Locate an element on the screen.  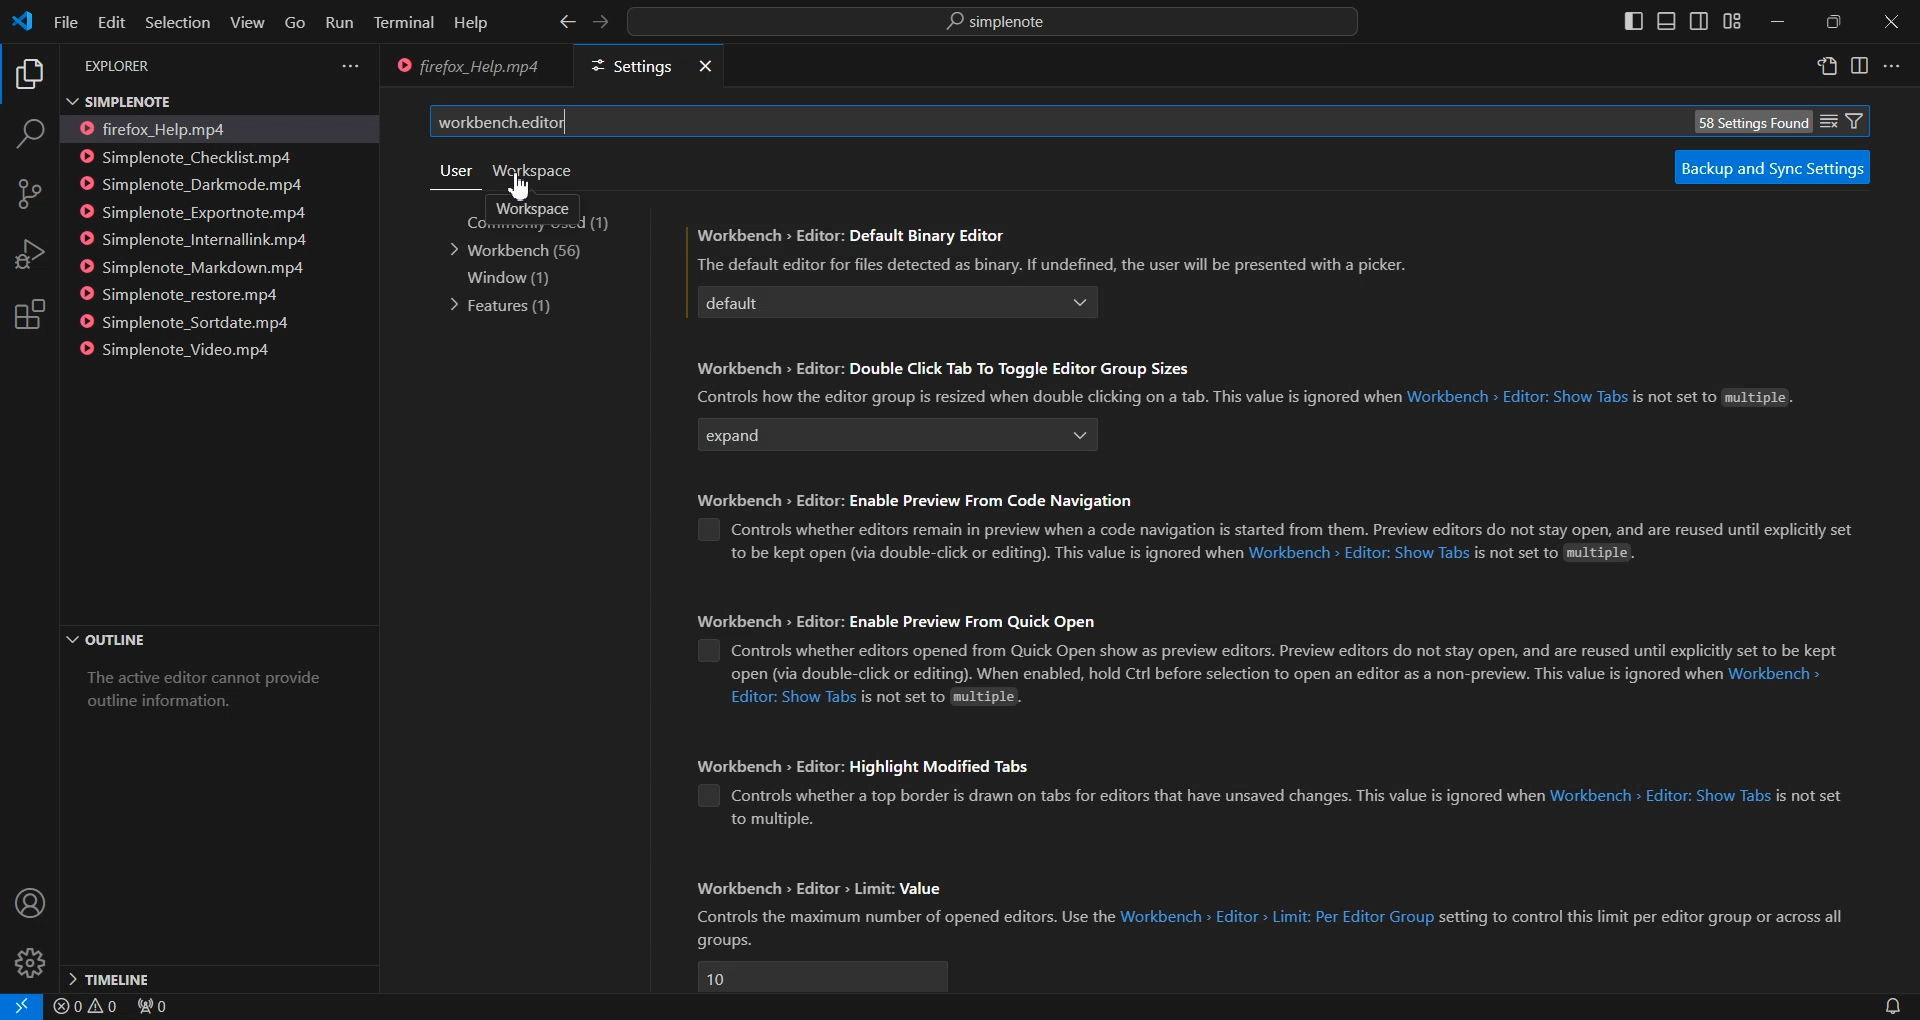
Controls wheather editors remain in preview when a code navigation is started from them Preview editors do not stay open. and are reused until explicithy set is located at coordinates (1304, 529).